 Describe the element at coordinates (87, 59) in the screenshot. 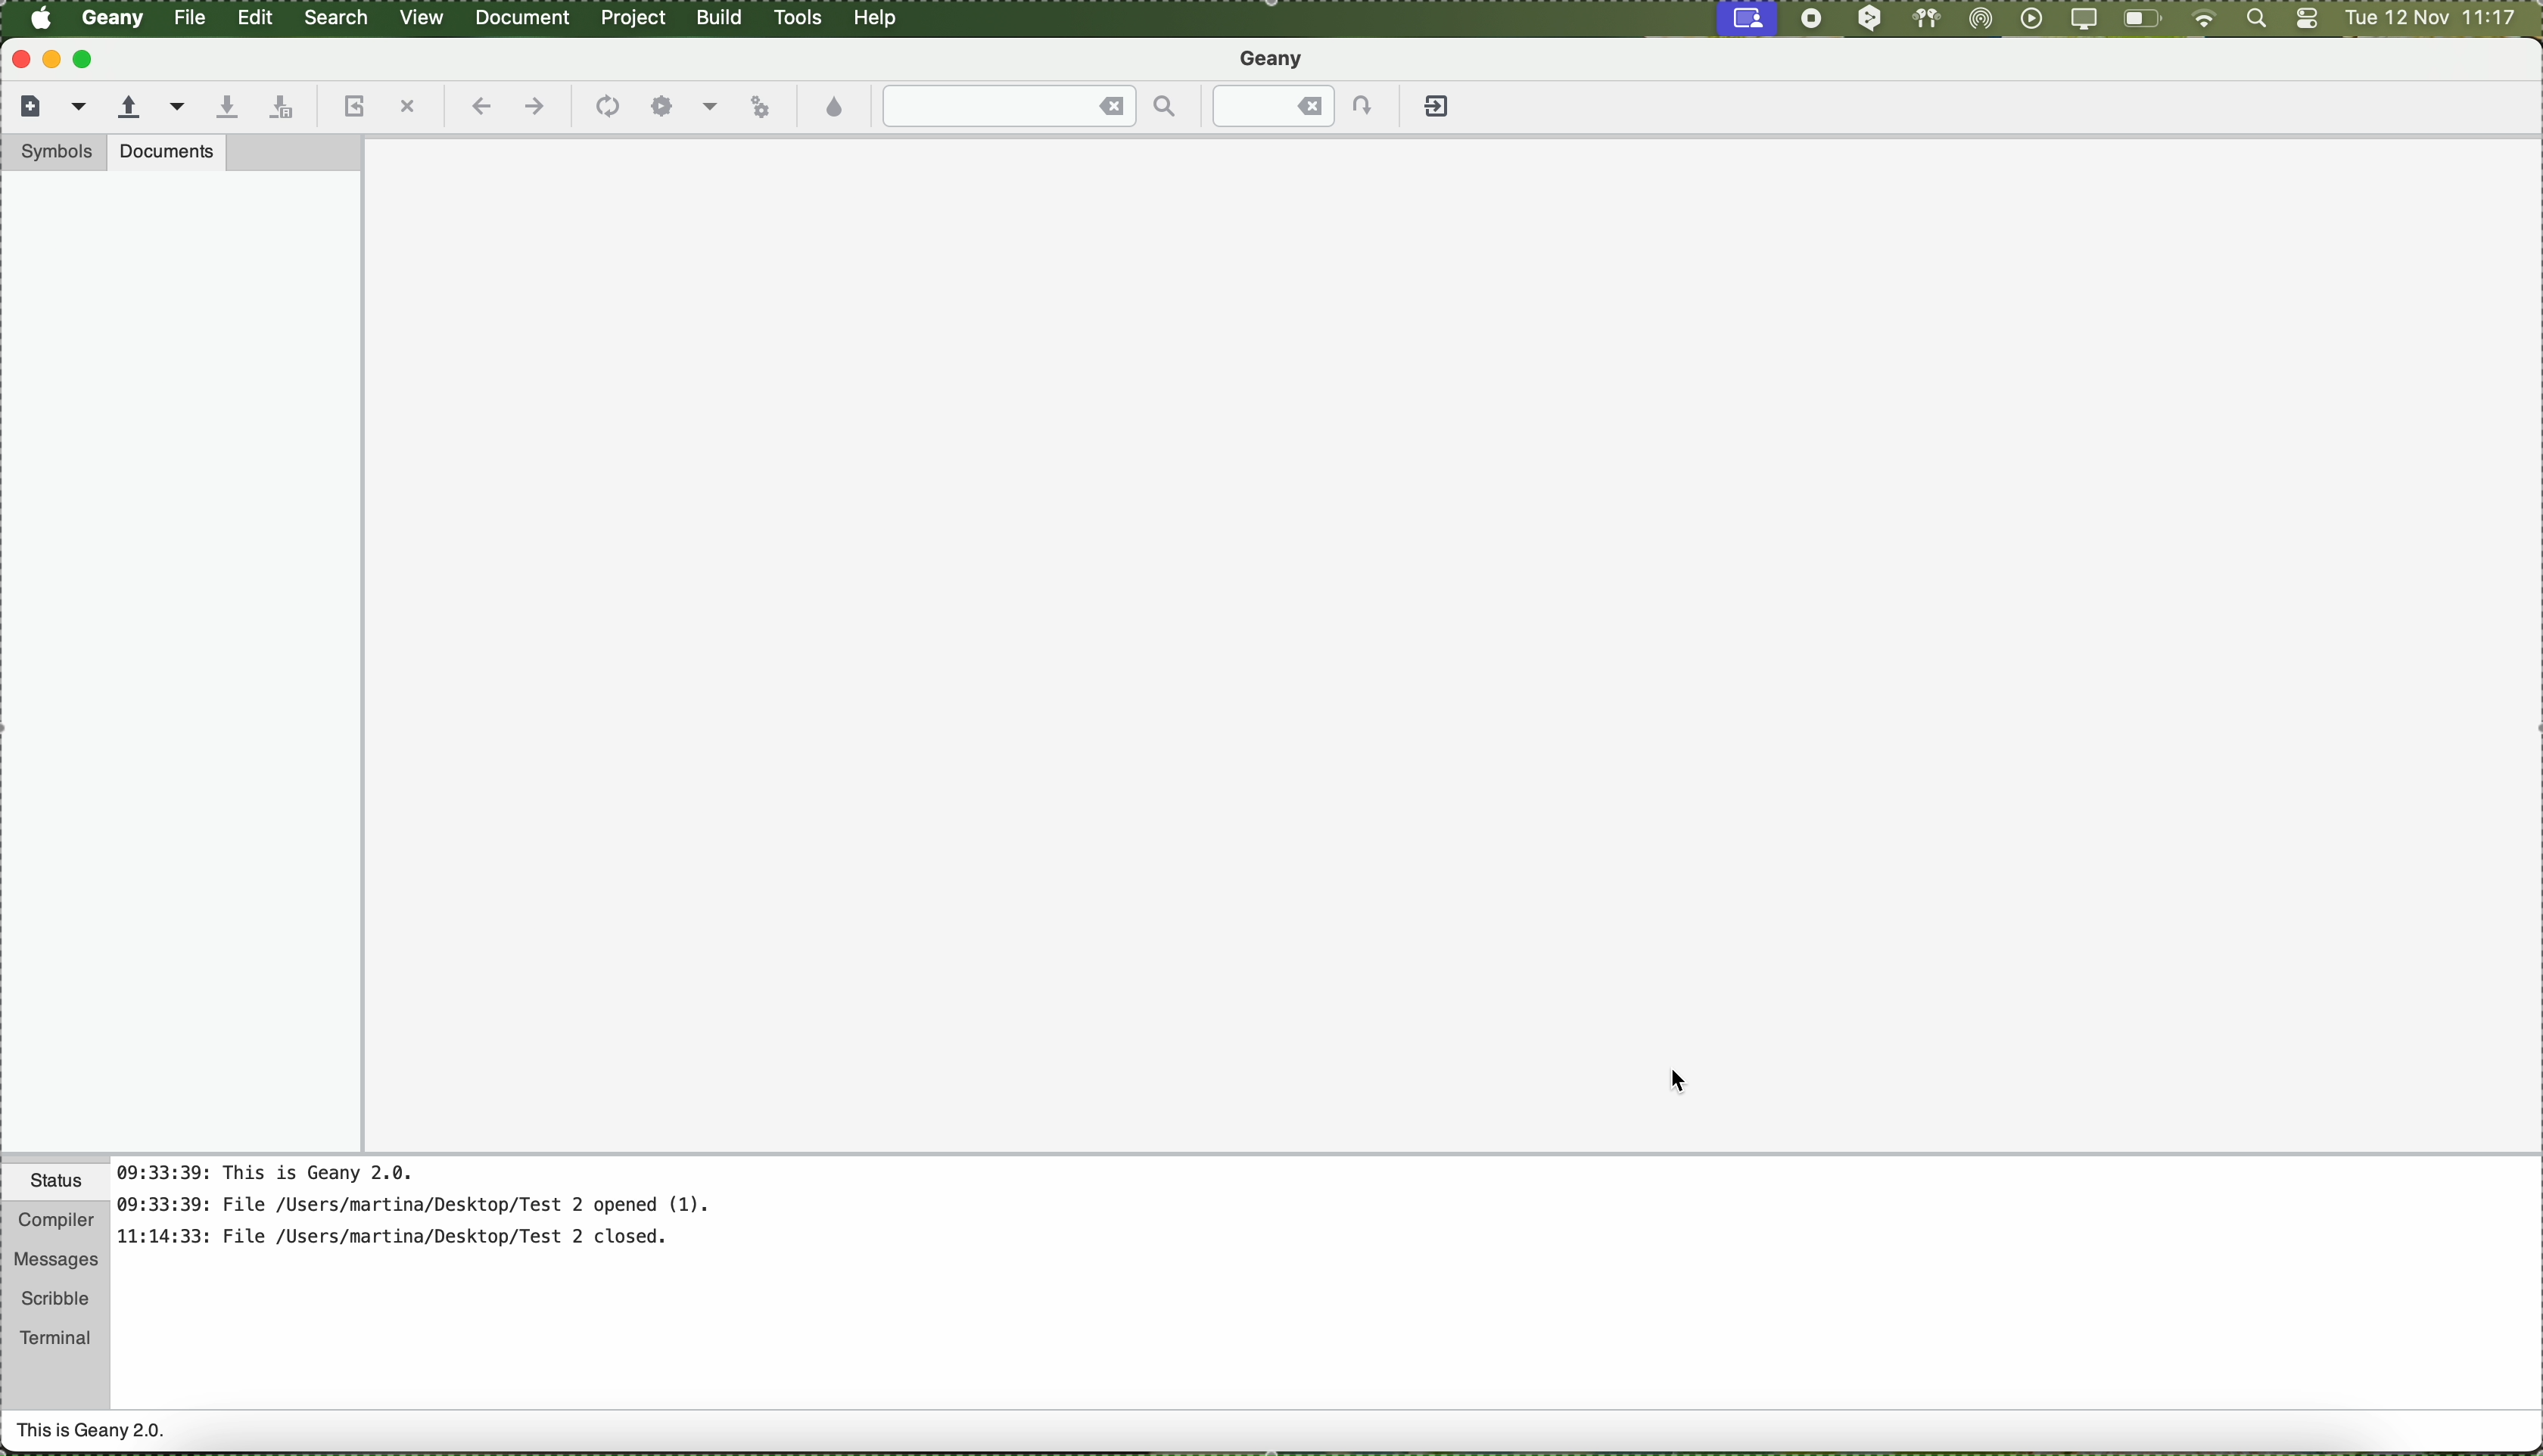

I see `maximize` at that location.